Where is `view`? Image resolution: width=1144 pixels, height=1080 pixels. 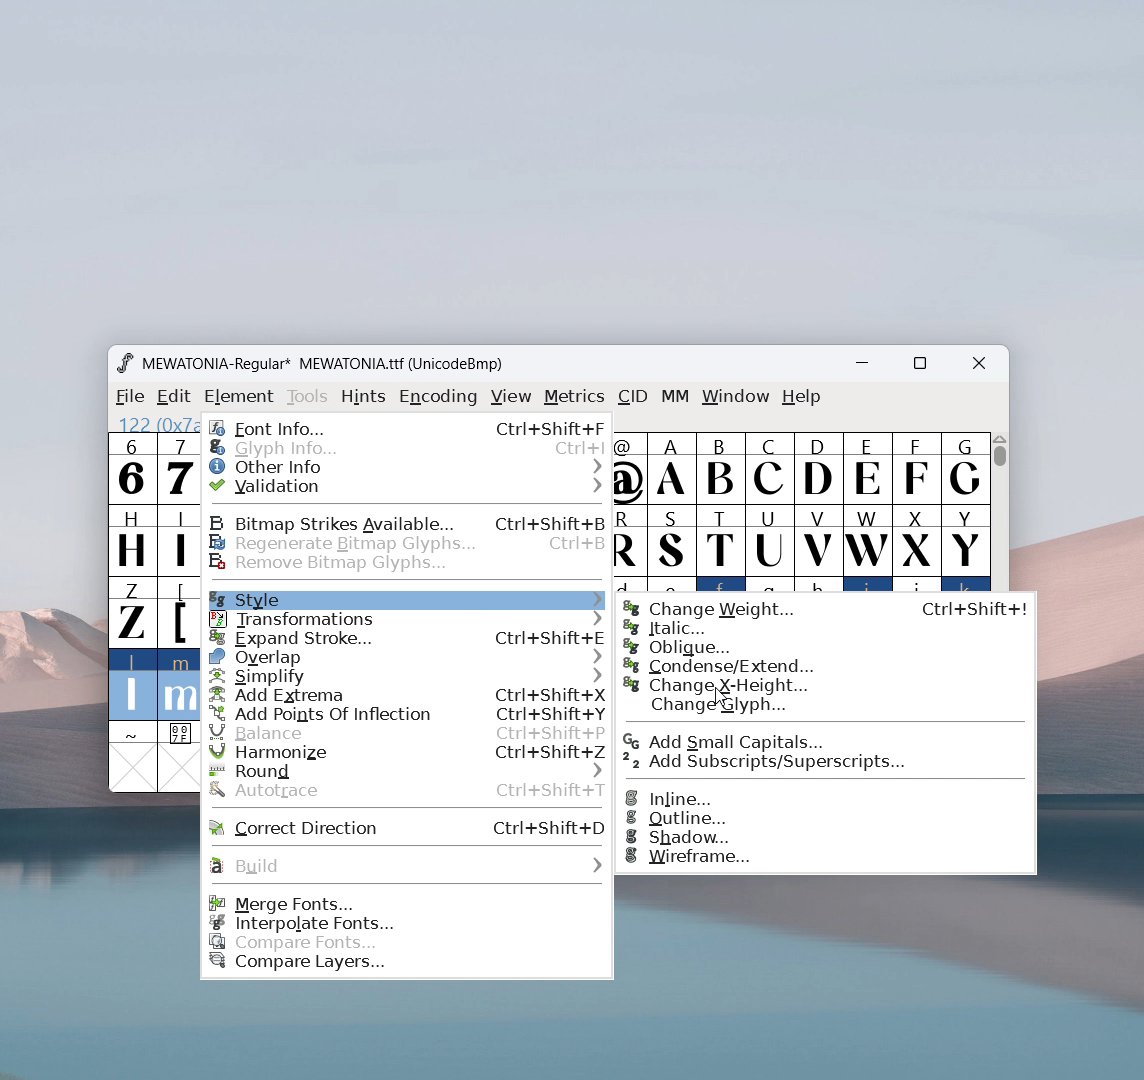 view is located at coordinates (511, 397).